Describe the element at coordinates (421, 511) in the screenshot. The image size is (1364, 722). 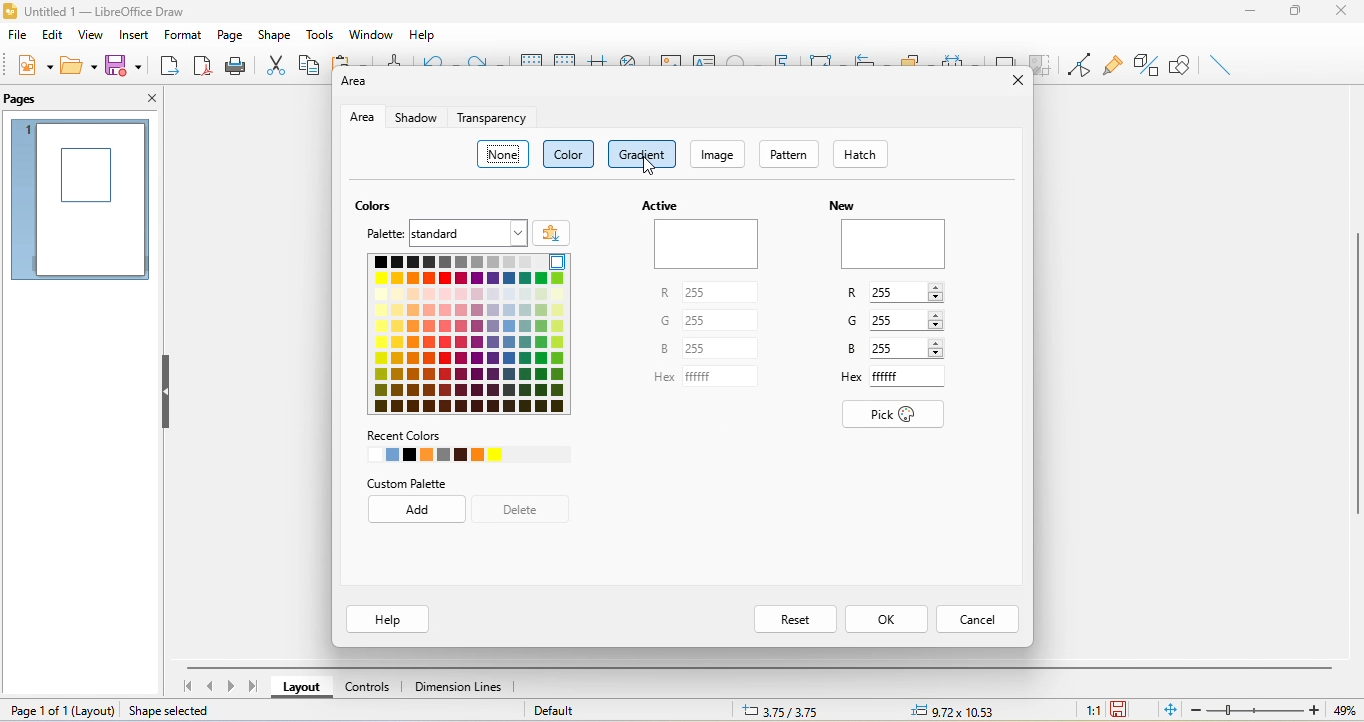
I see `add` at that location.